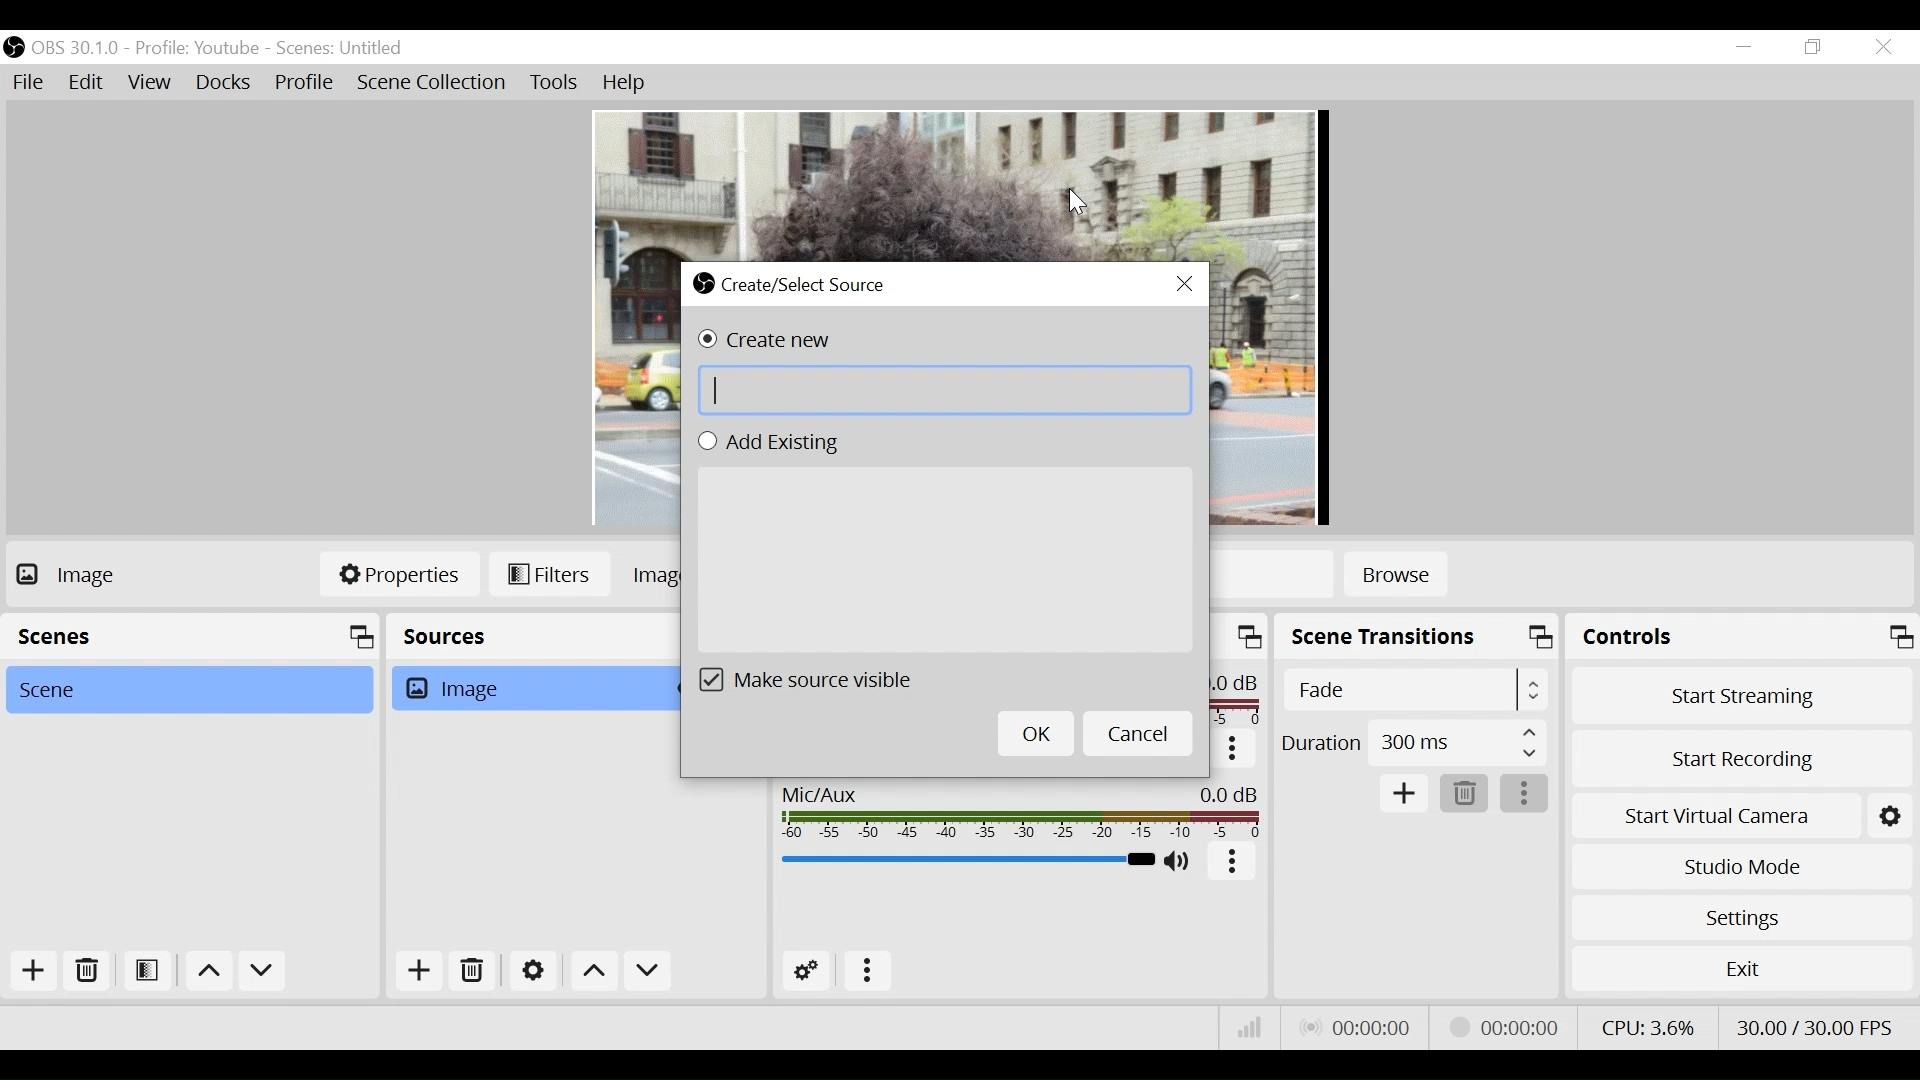  Describe the element at coordinates (593, 970) in the screenshot. I see `Move Up` at that location.